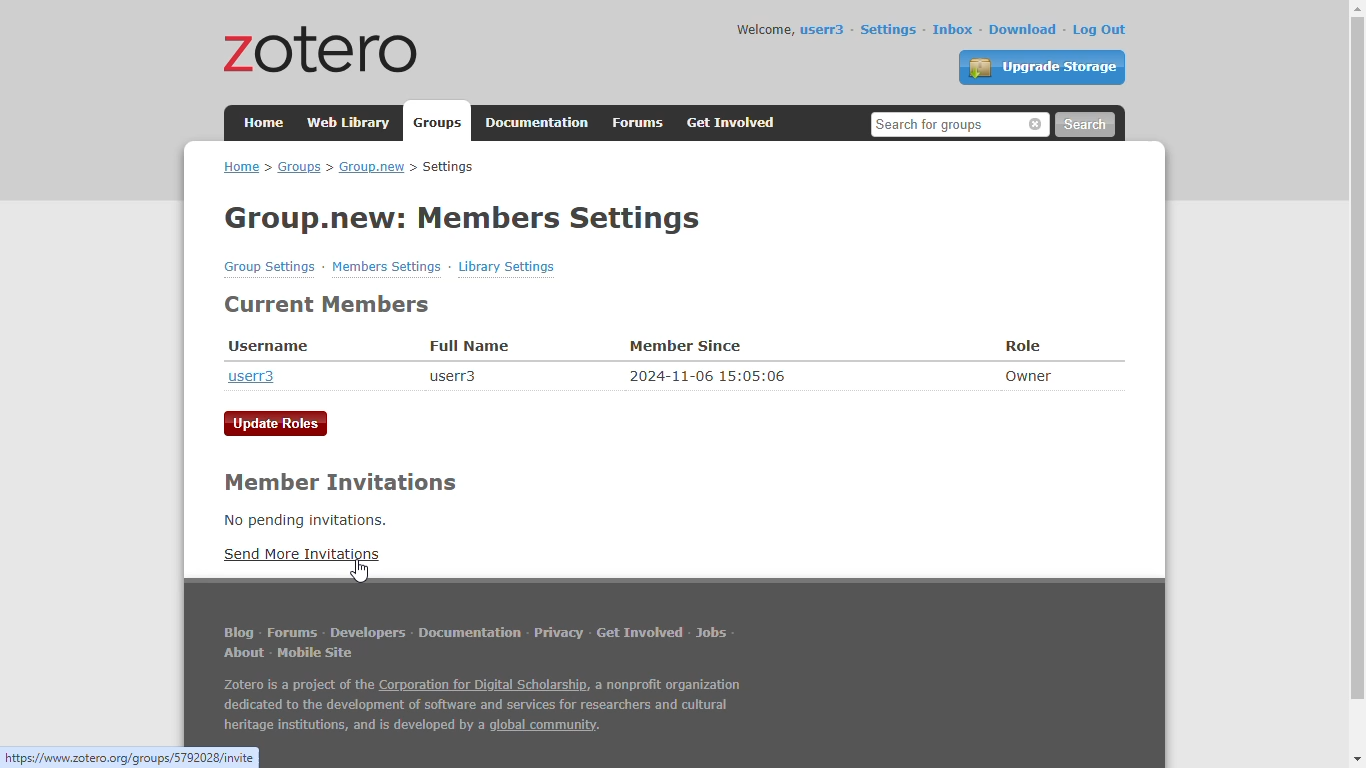 This screenshot has width=1366, height=768. Describe the element at coordinates (386, 266) in the screenshot. I see `members settings` at that location.